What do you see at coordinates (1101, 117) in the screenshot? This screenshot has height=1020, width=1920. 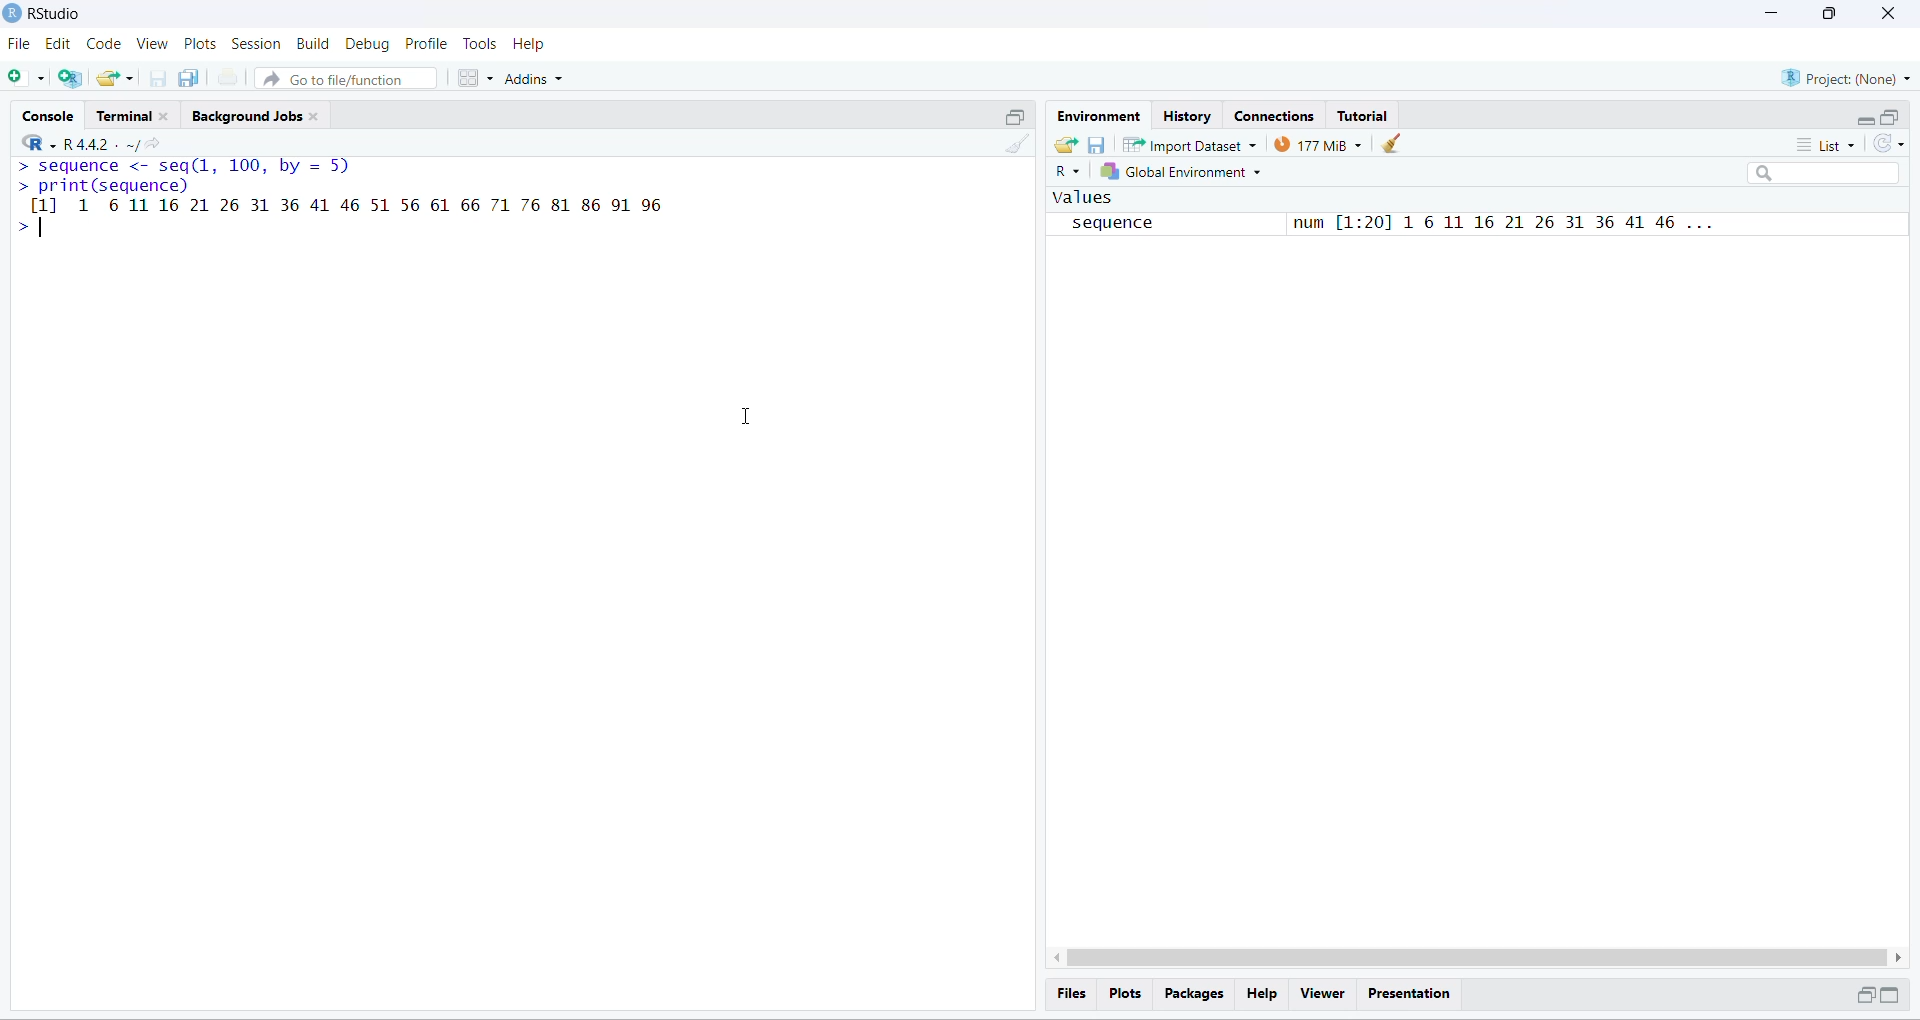 I see `enviornment` at bounding box center [1101, 117].